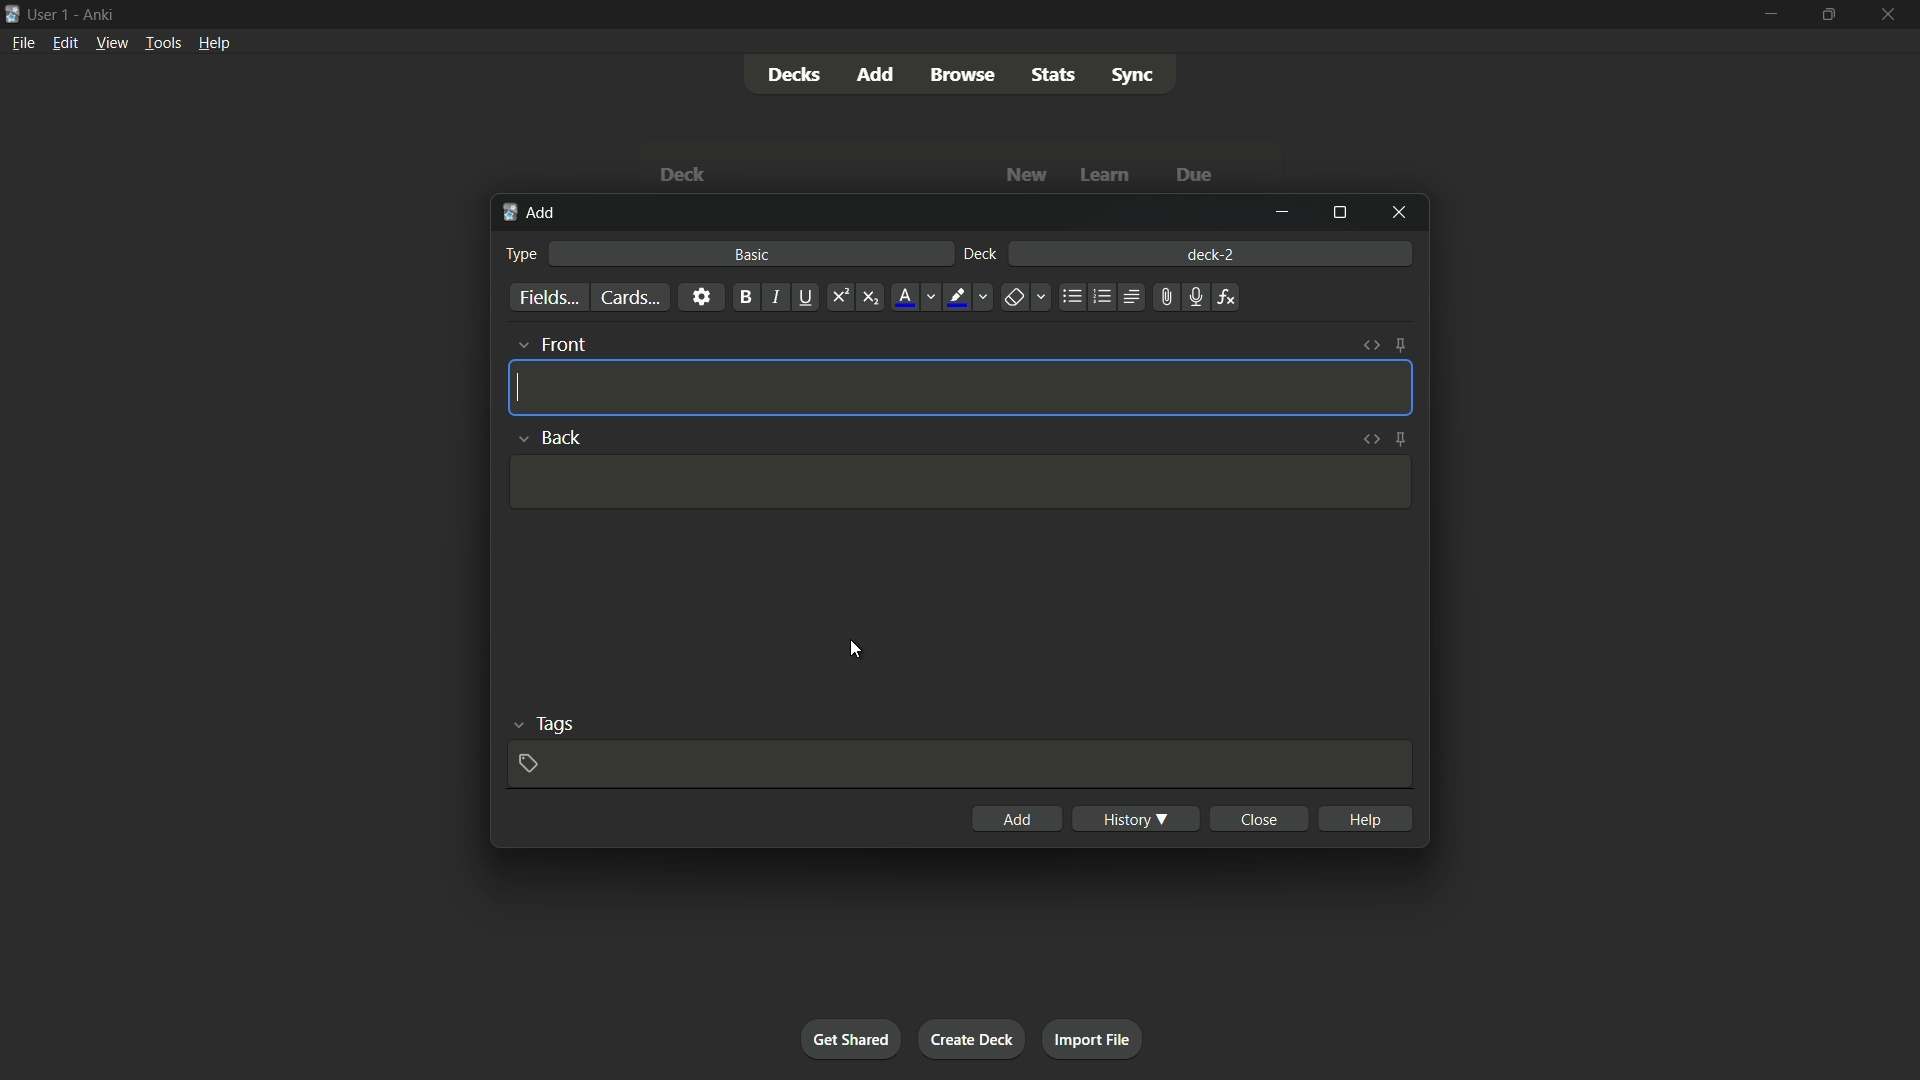 This screenshot has width=1920, height=1080. Describe the element at coordinates (791, 74) in the screenshot. I see `decks` at that location.